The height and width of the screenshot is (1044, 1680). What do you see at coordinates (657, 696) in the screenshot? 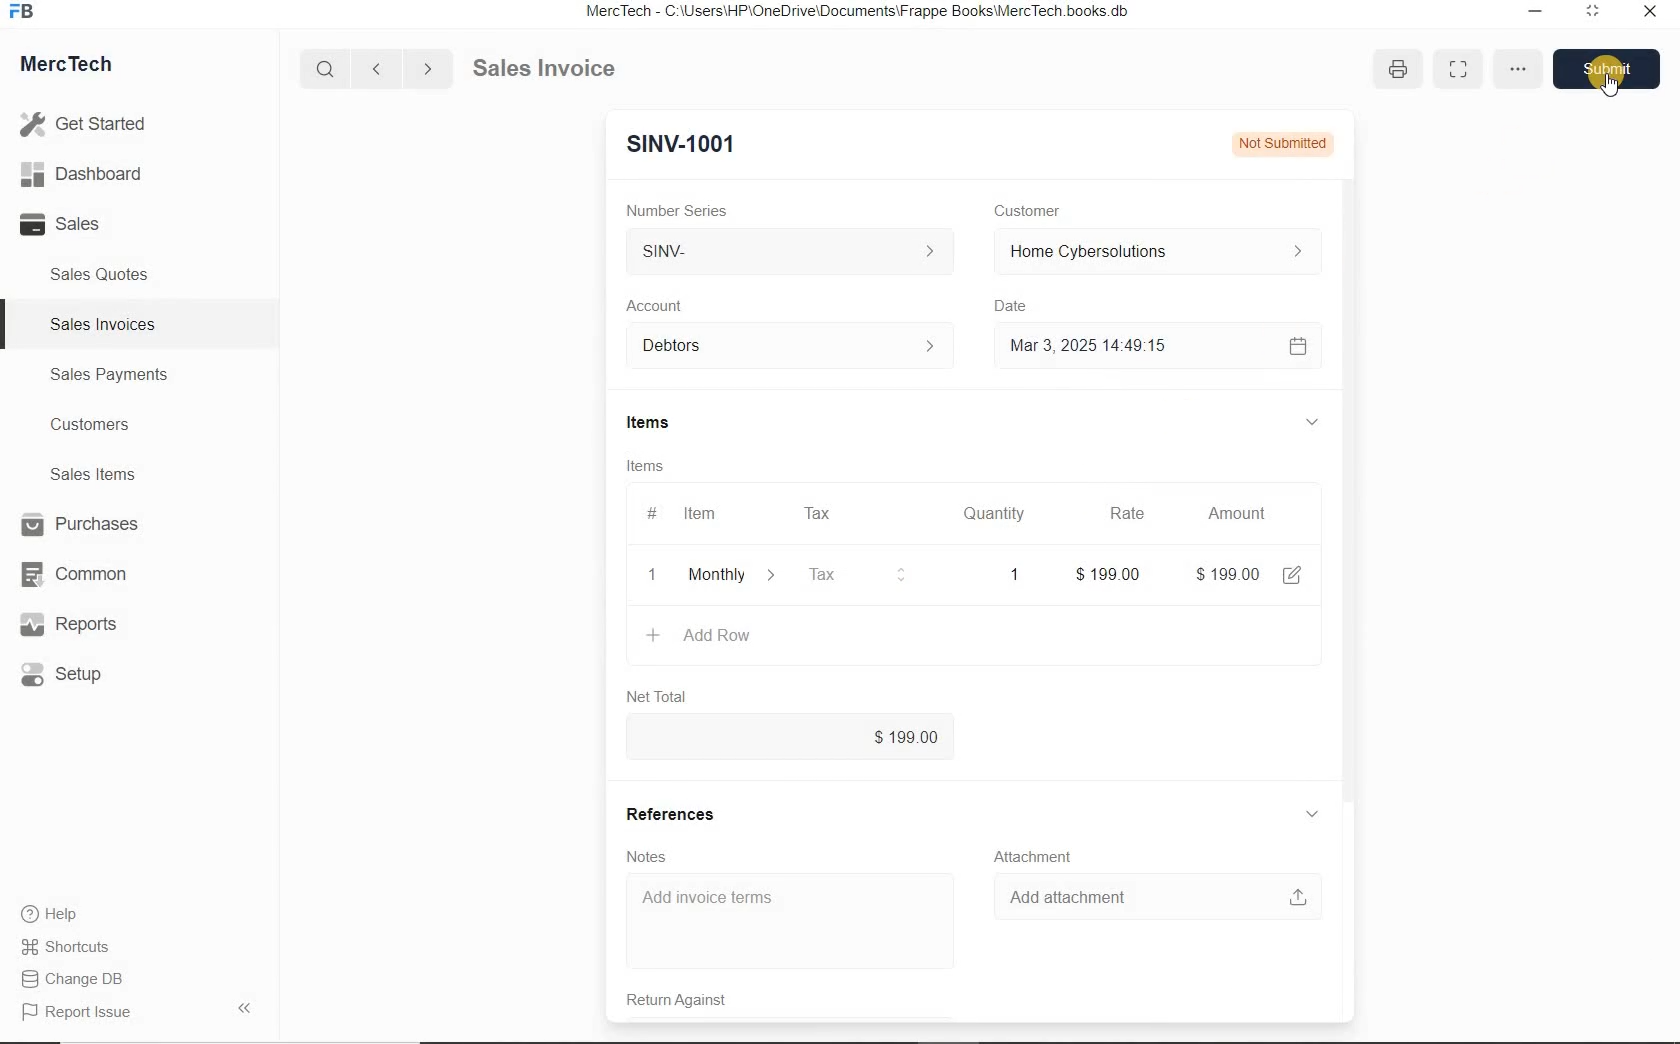
I see `Net Total` at bounding box center [657, 696].